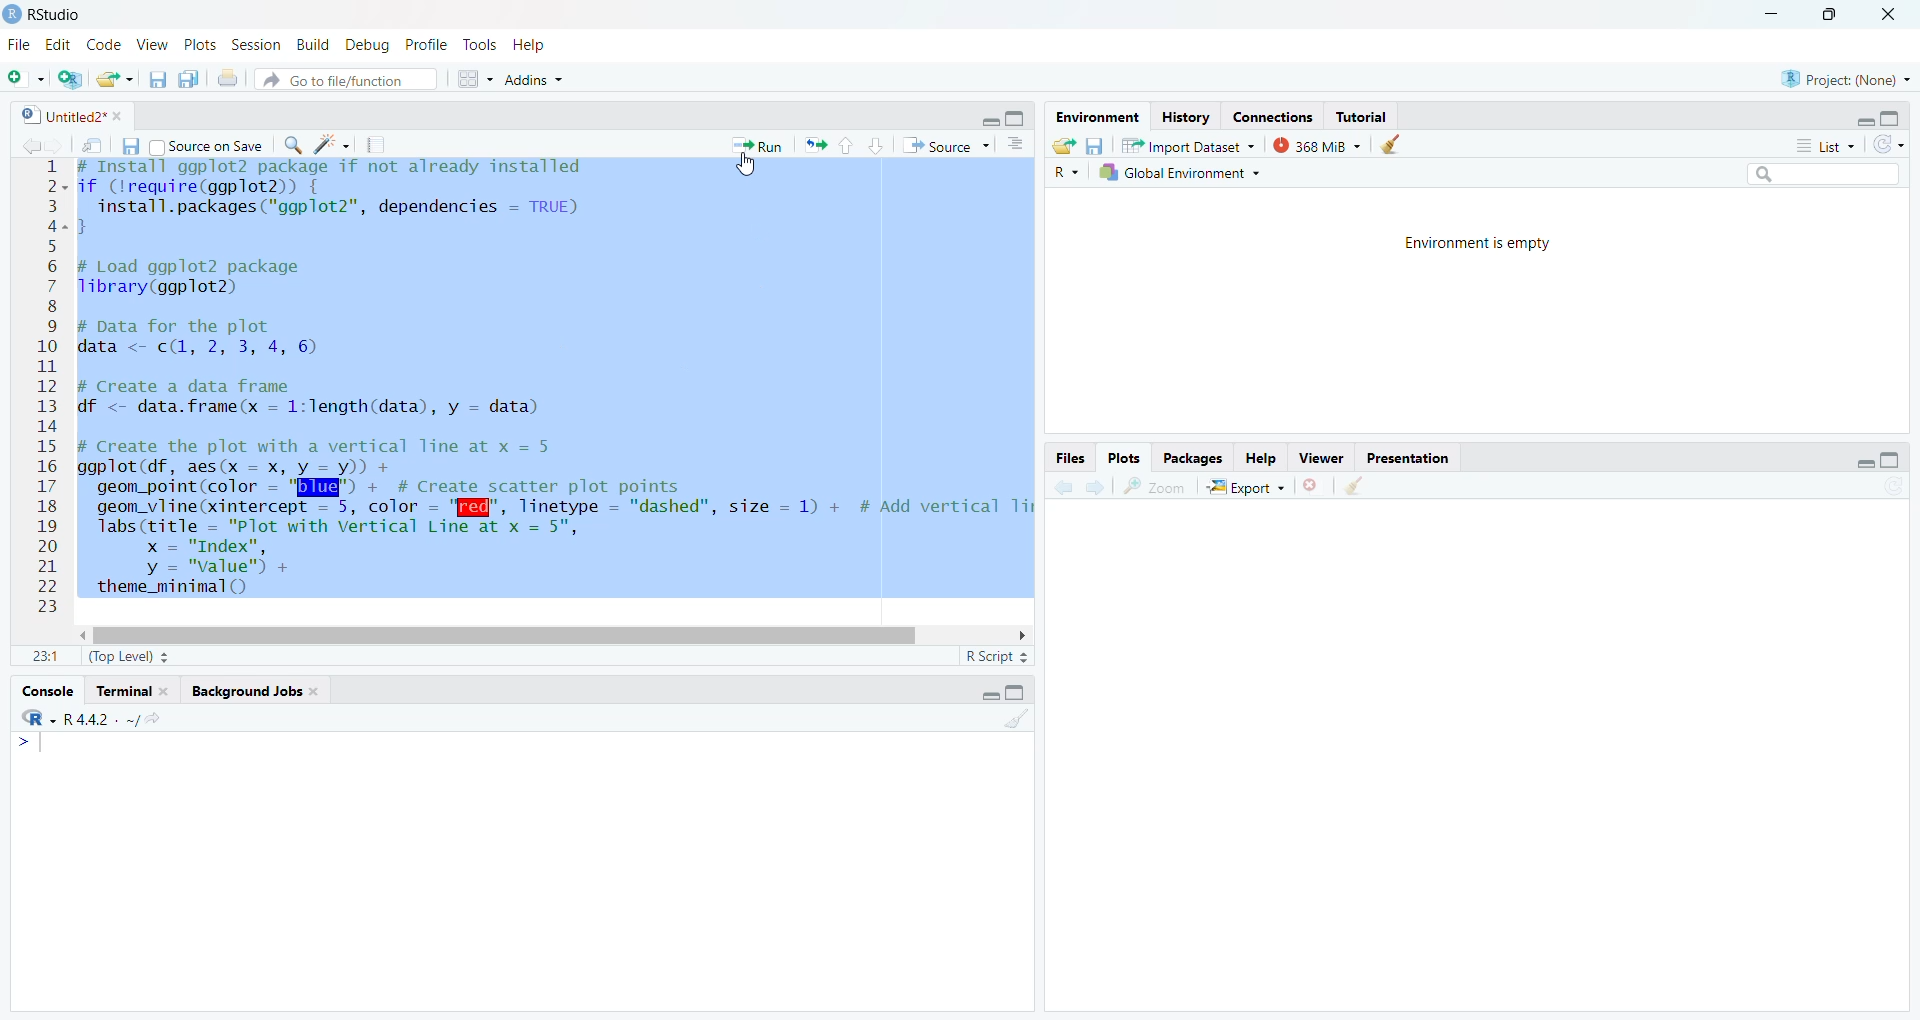 The height and width of the screenshot is (1020, 1920). Describe the element at coordinates (1103, 488) in the screenshot. I see `next` at that location.